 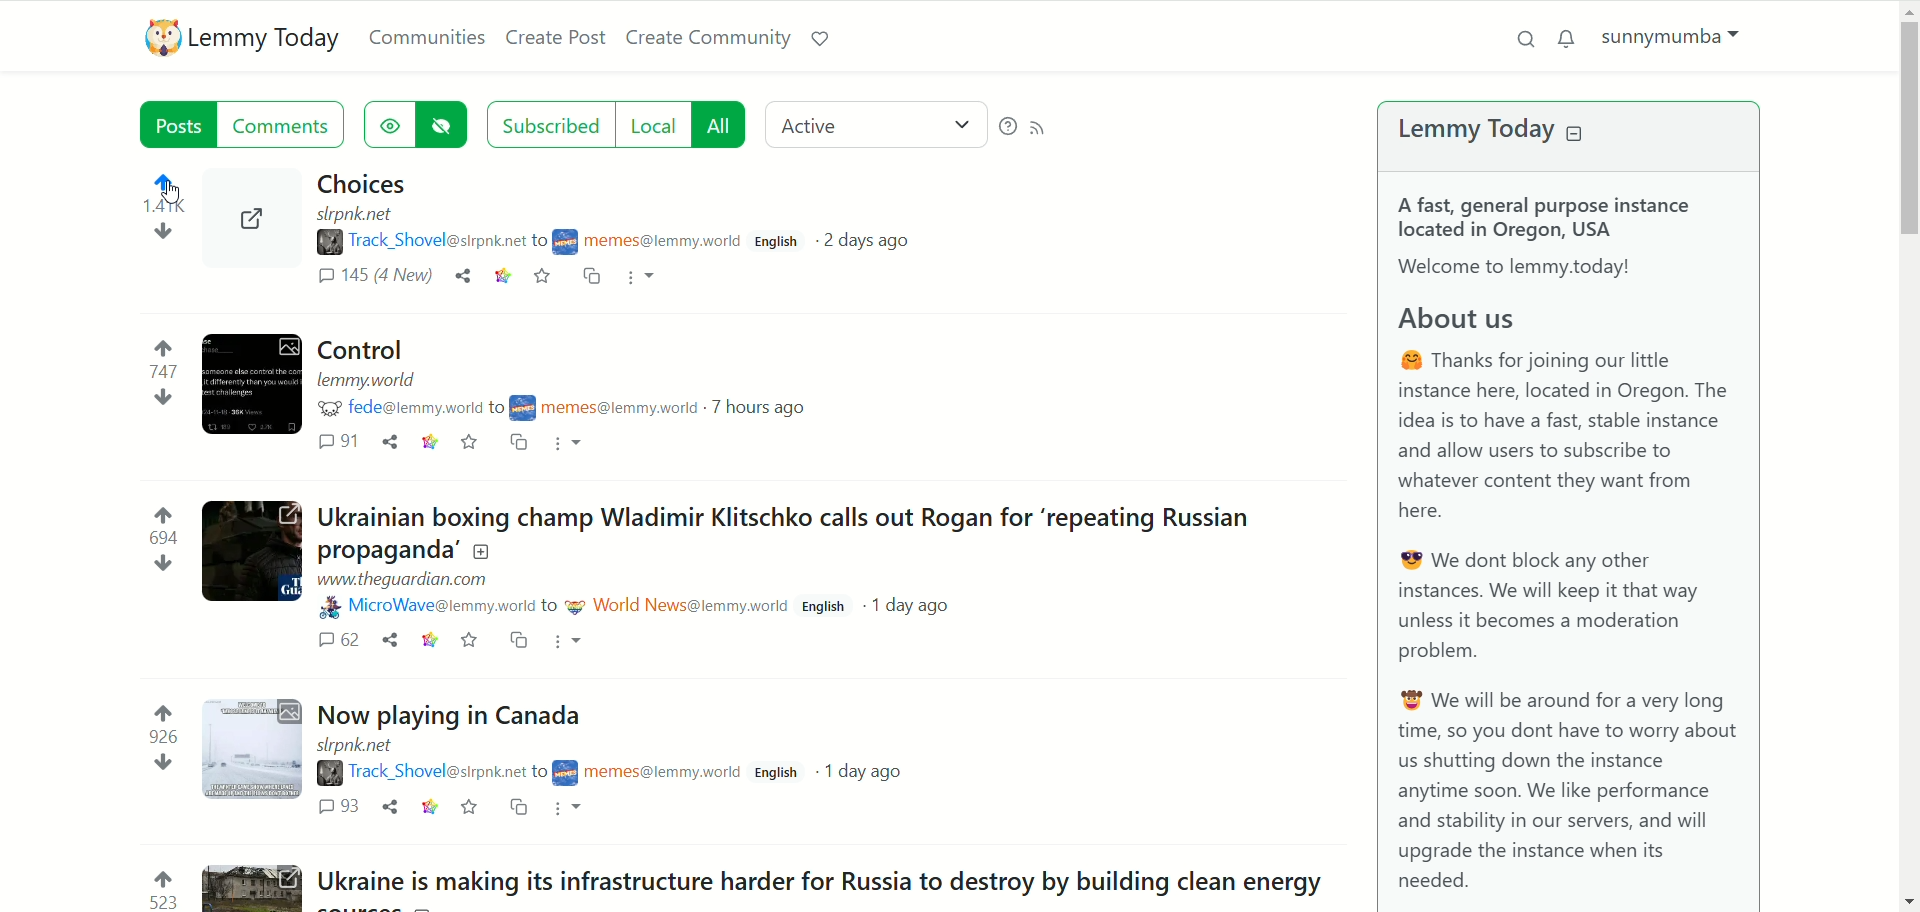 What do you see at coordinates (366, 184) in the screenshot?
I see `Post - Choices` at bounding box center [366, 184].